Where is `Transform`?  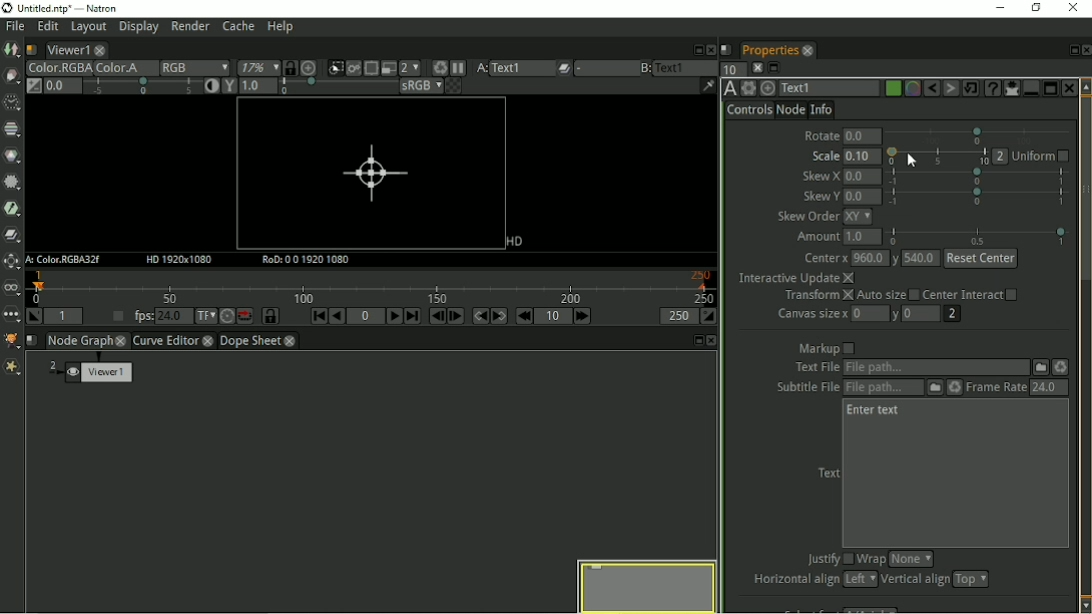 Transform is located at coordinates (902, 296).